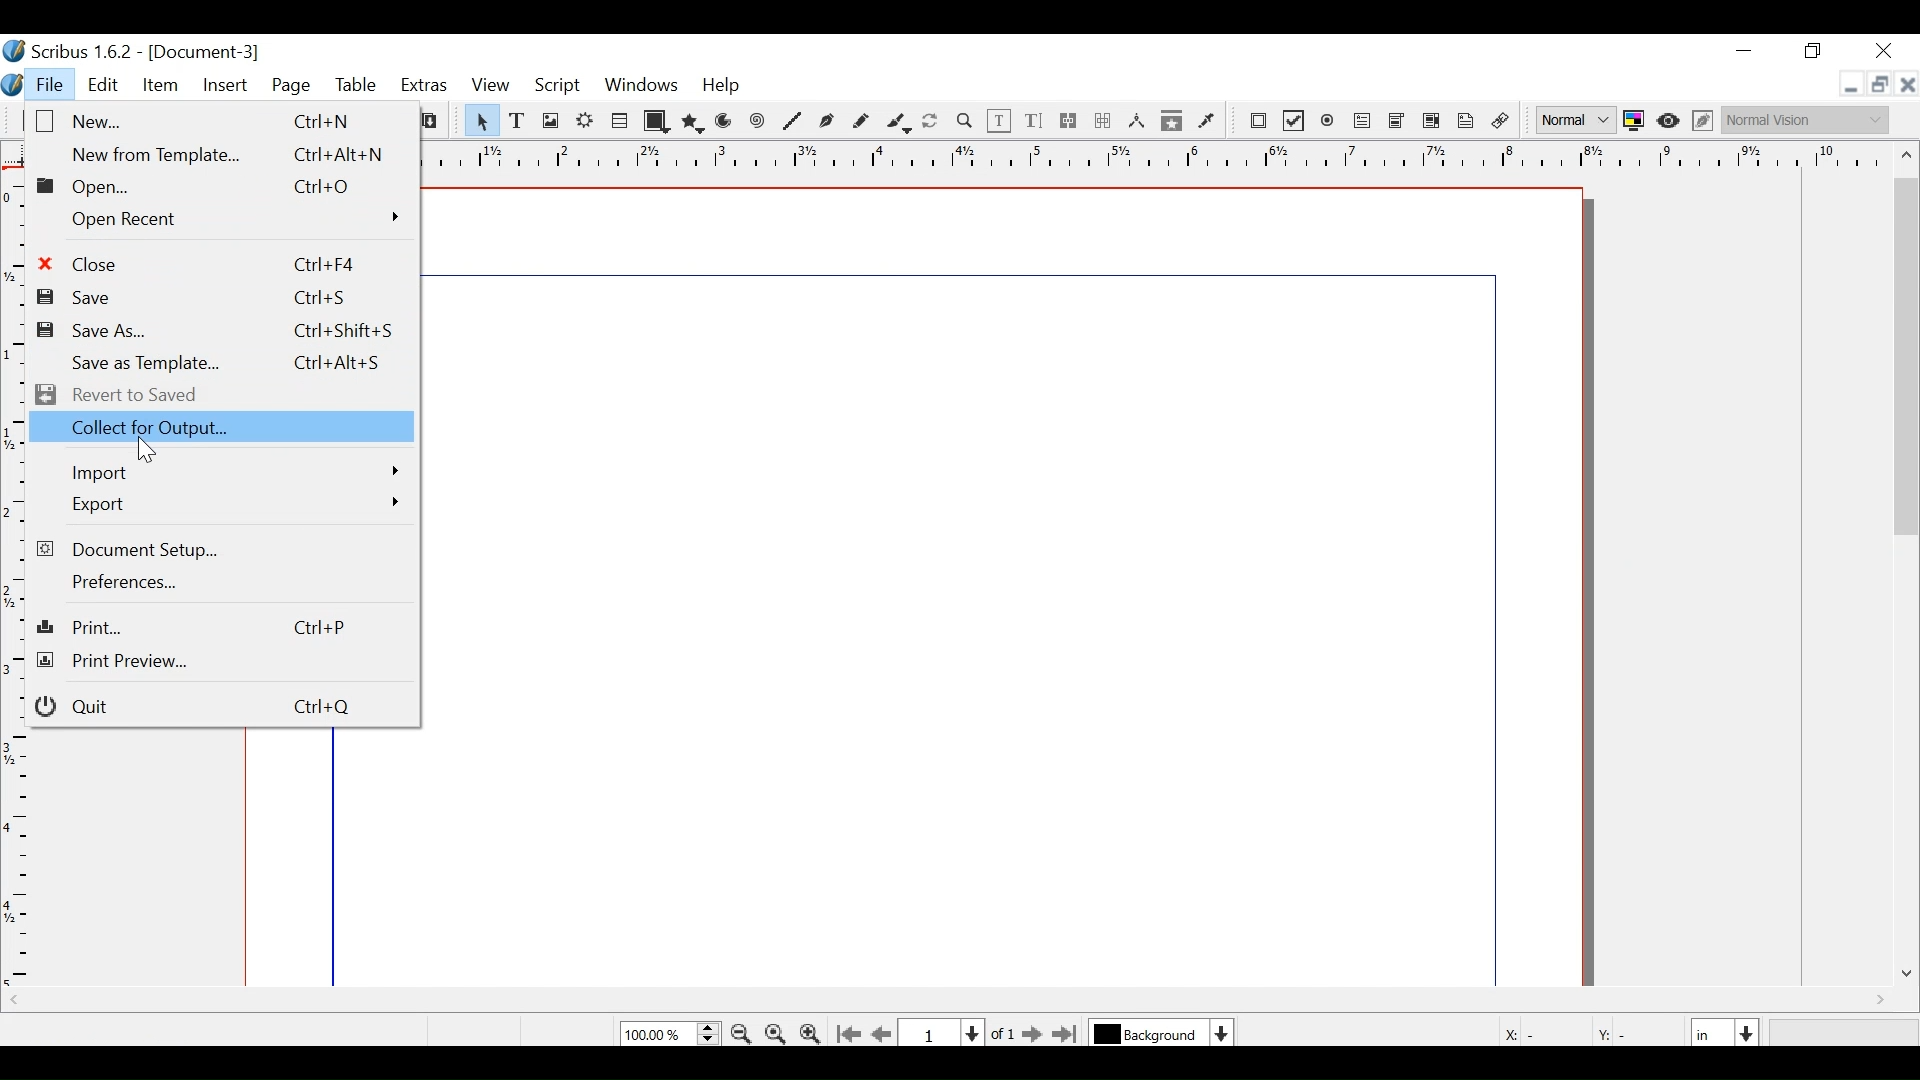  What do you see at coordinates (884, 1034) in the screenshot?
I see `Go to previous page` at bounding box center [884, 1034].